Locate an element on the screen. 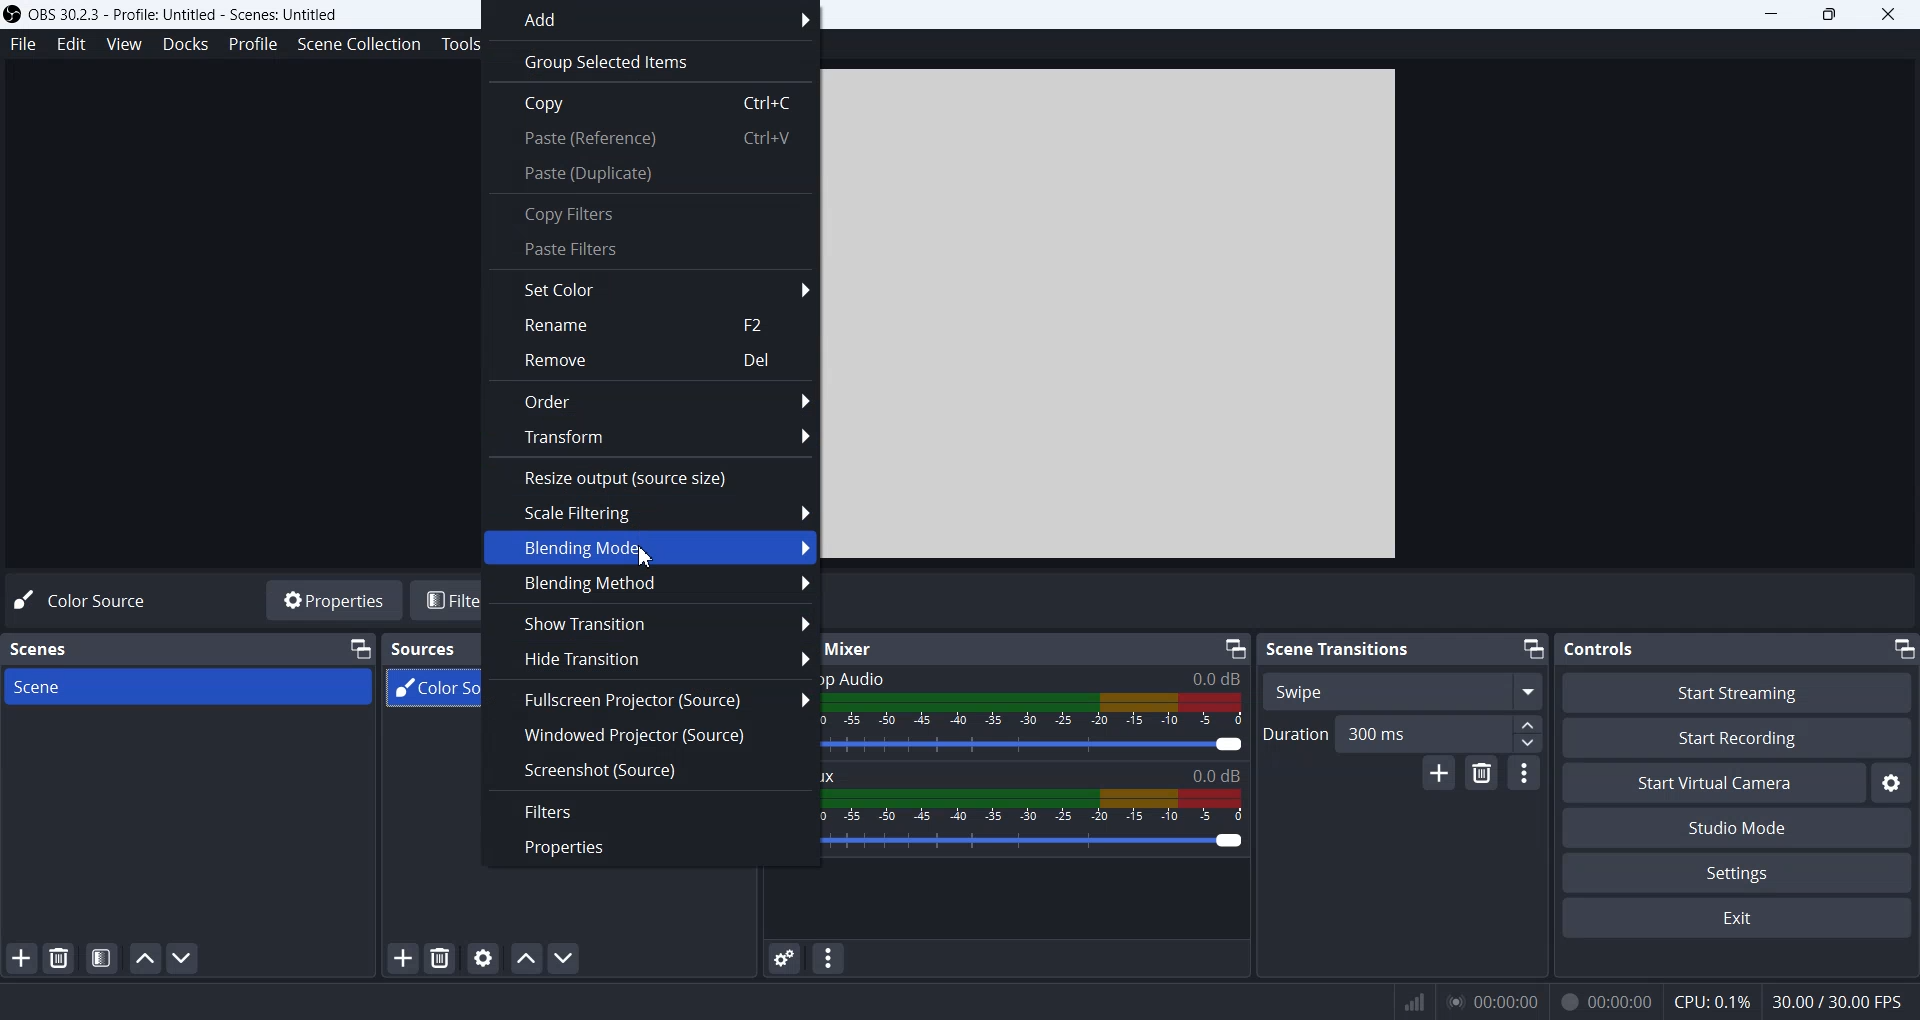  Cursor is located at coordinates (641, 555).